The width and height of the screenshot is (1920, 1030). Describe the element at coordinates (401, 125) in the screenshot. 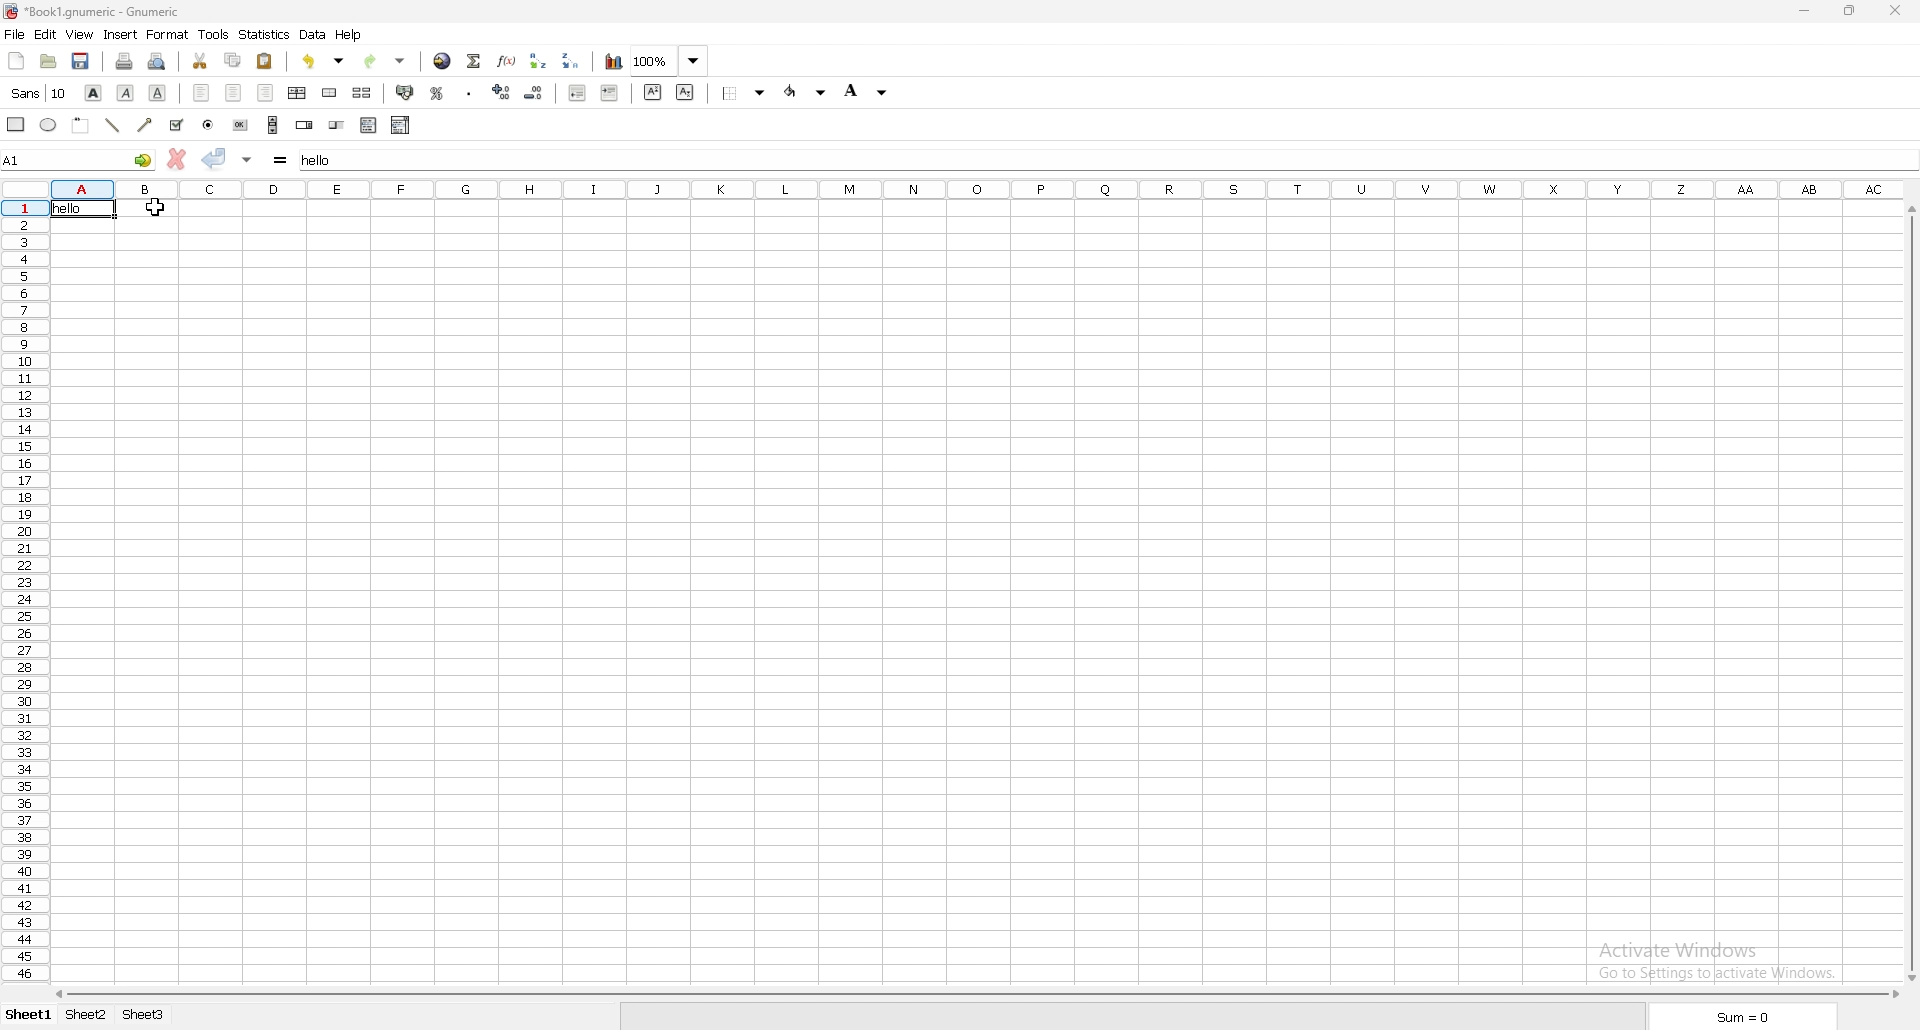

I see `combo box` at that location.